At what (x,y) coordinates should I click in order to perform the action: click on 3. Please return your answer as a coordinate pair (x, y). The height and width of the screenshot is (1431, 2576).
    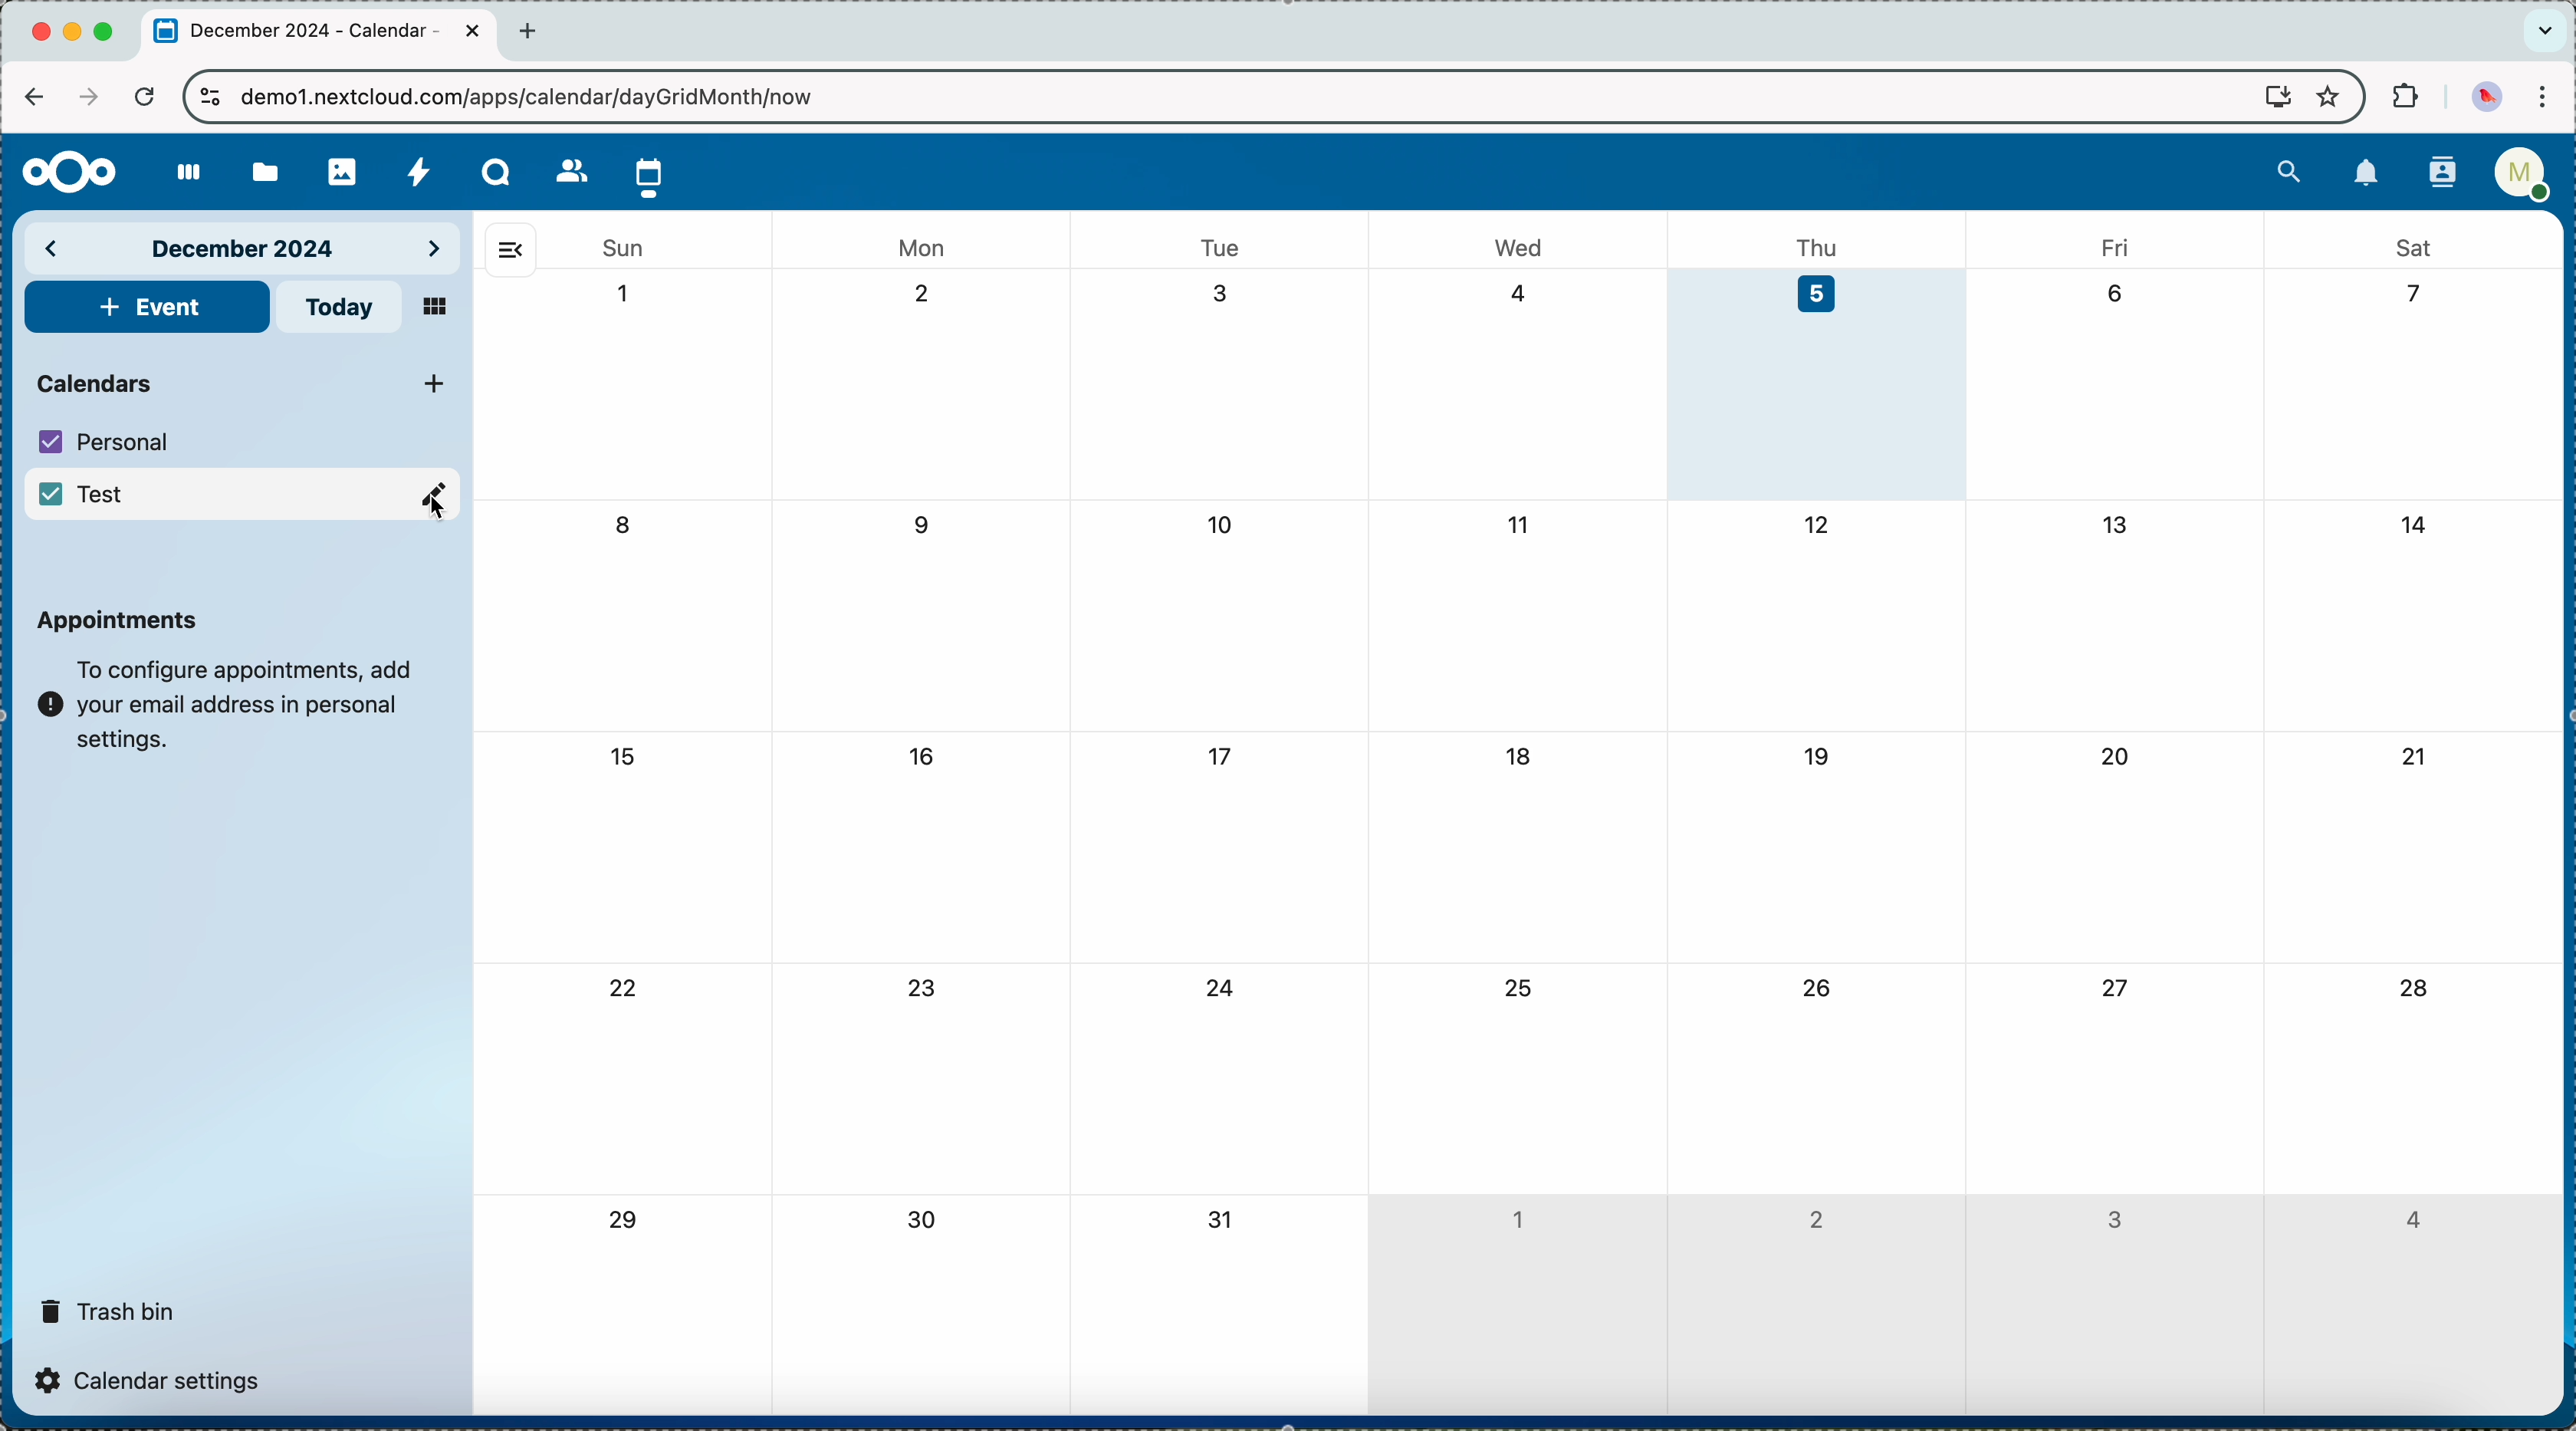
    Looking at the image, I should click on (2114, 1221).